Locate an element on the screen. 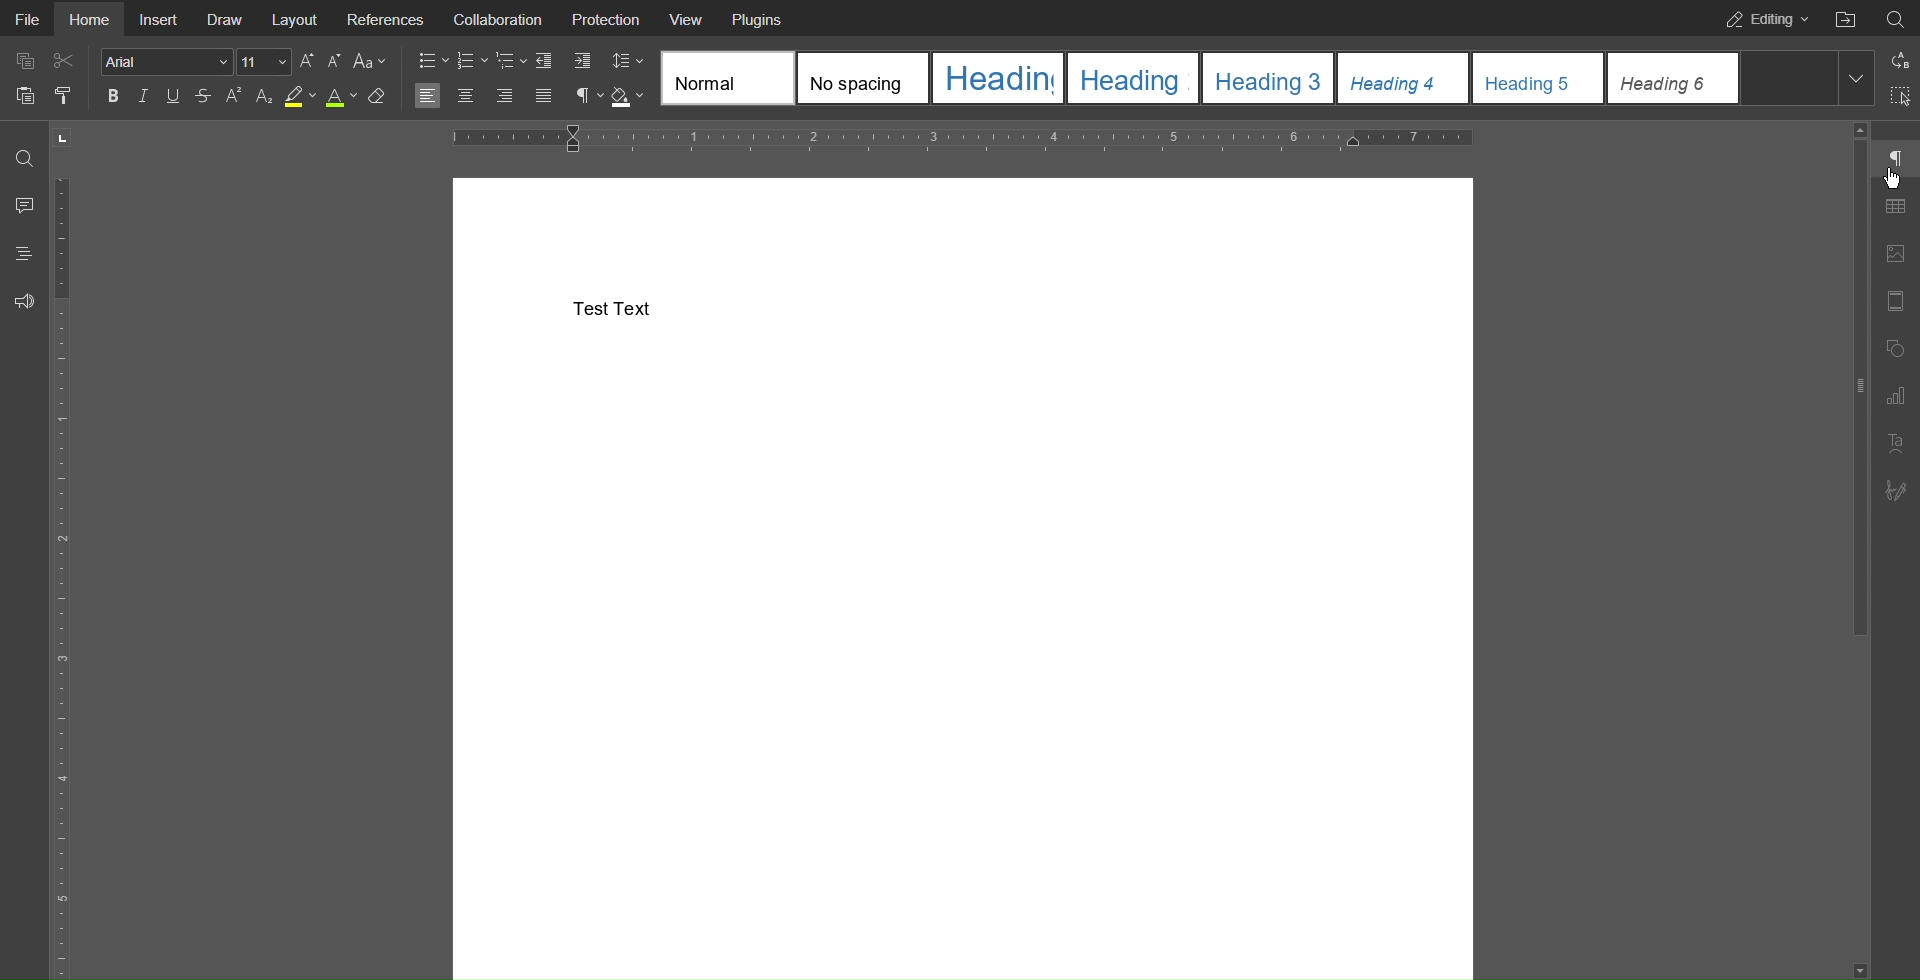  Cut Copy Paste Options is located at coordinates (44, 82).